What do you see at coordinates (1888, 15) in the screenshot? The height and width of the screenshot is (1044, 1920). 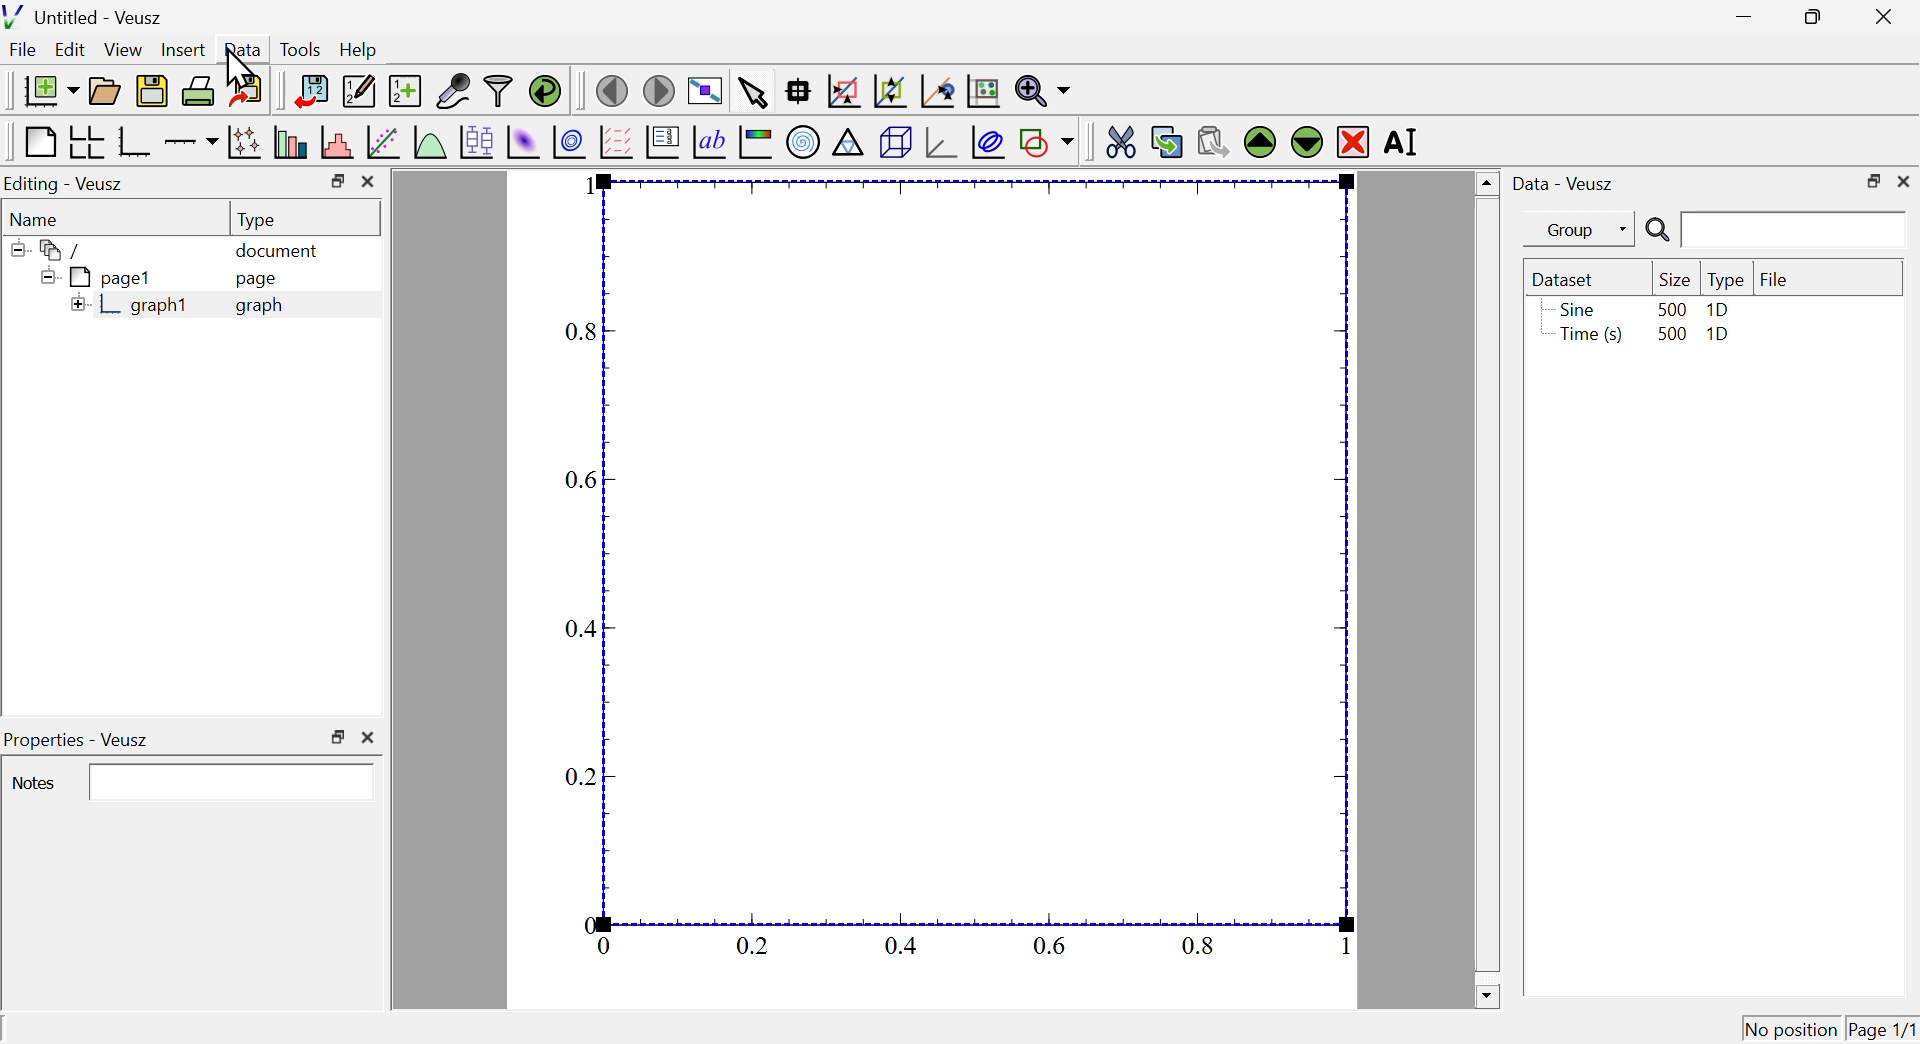 I see `close` at bounding box center [1888, 15].